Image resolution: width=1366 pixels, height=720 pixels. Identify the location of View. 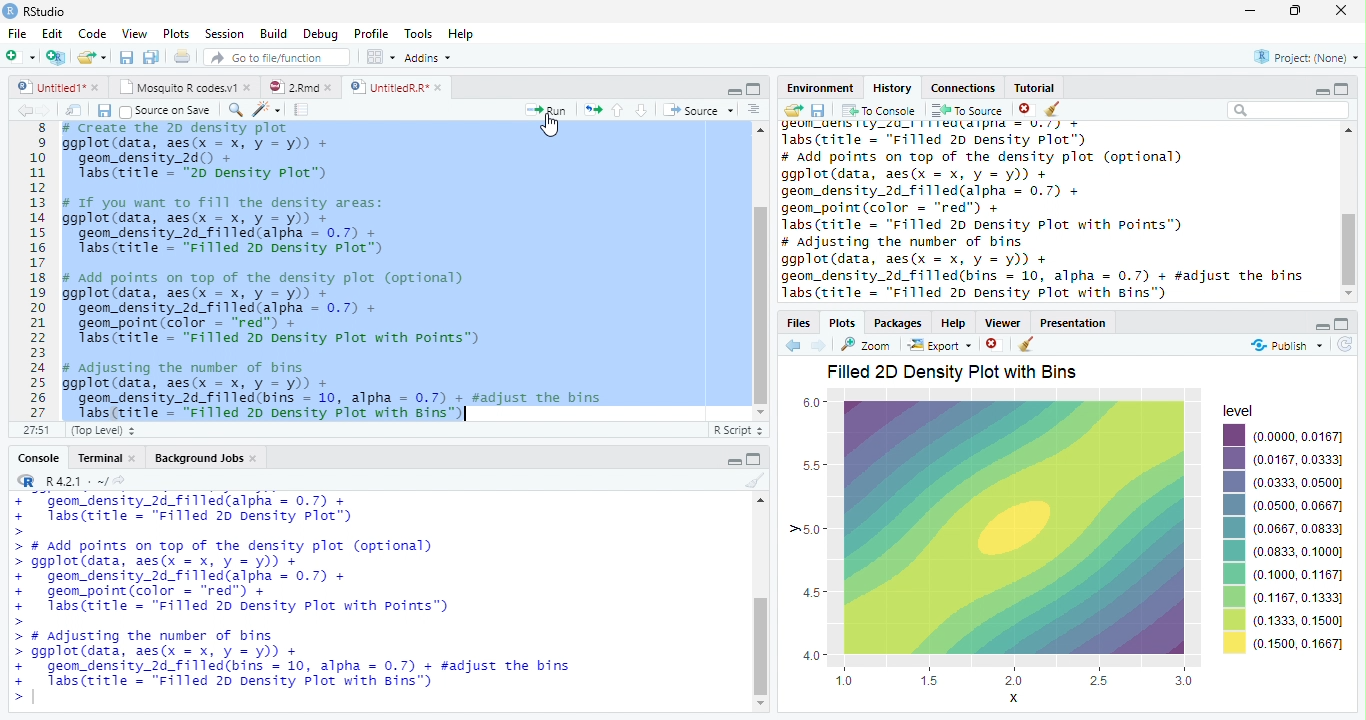
(134, 34).